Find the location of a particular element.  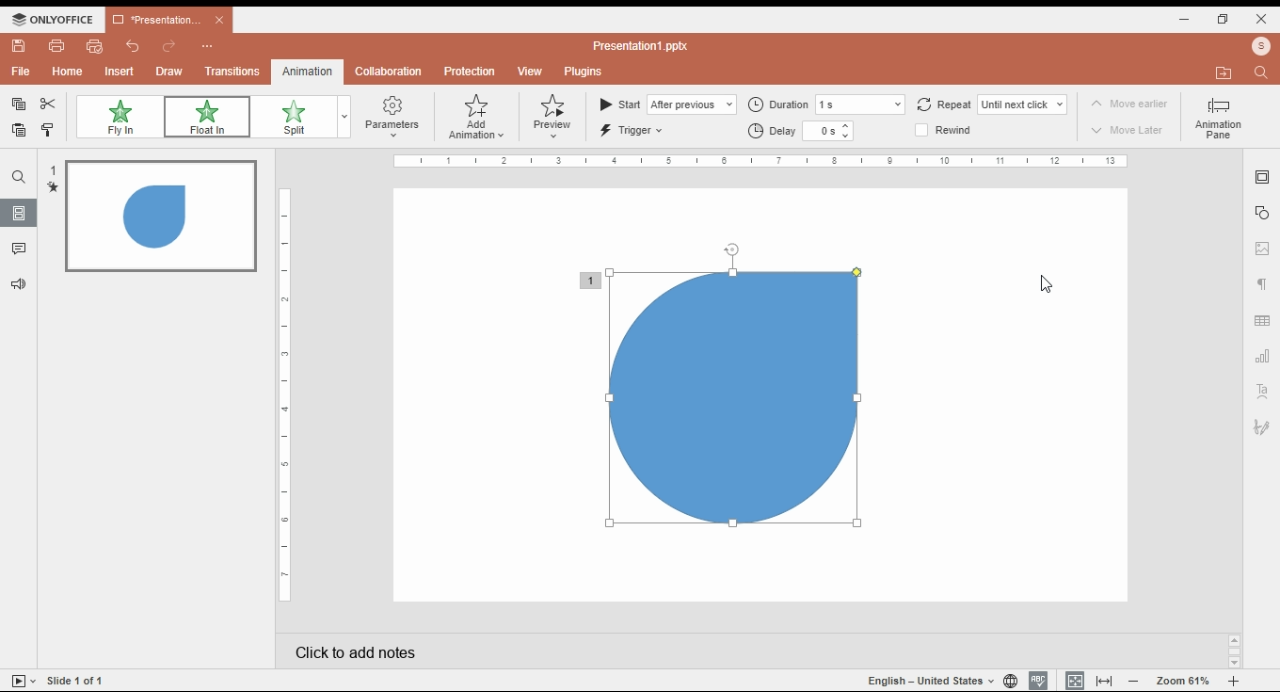

find is located at coordinates (1263, 73).